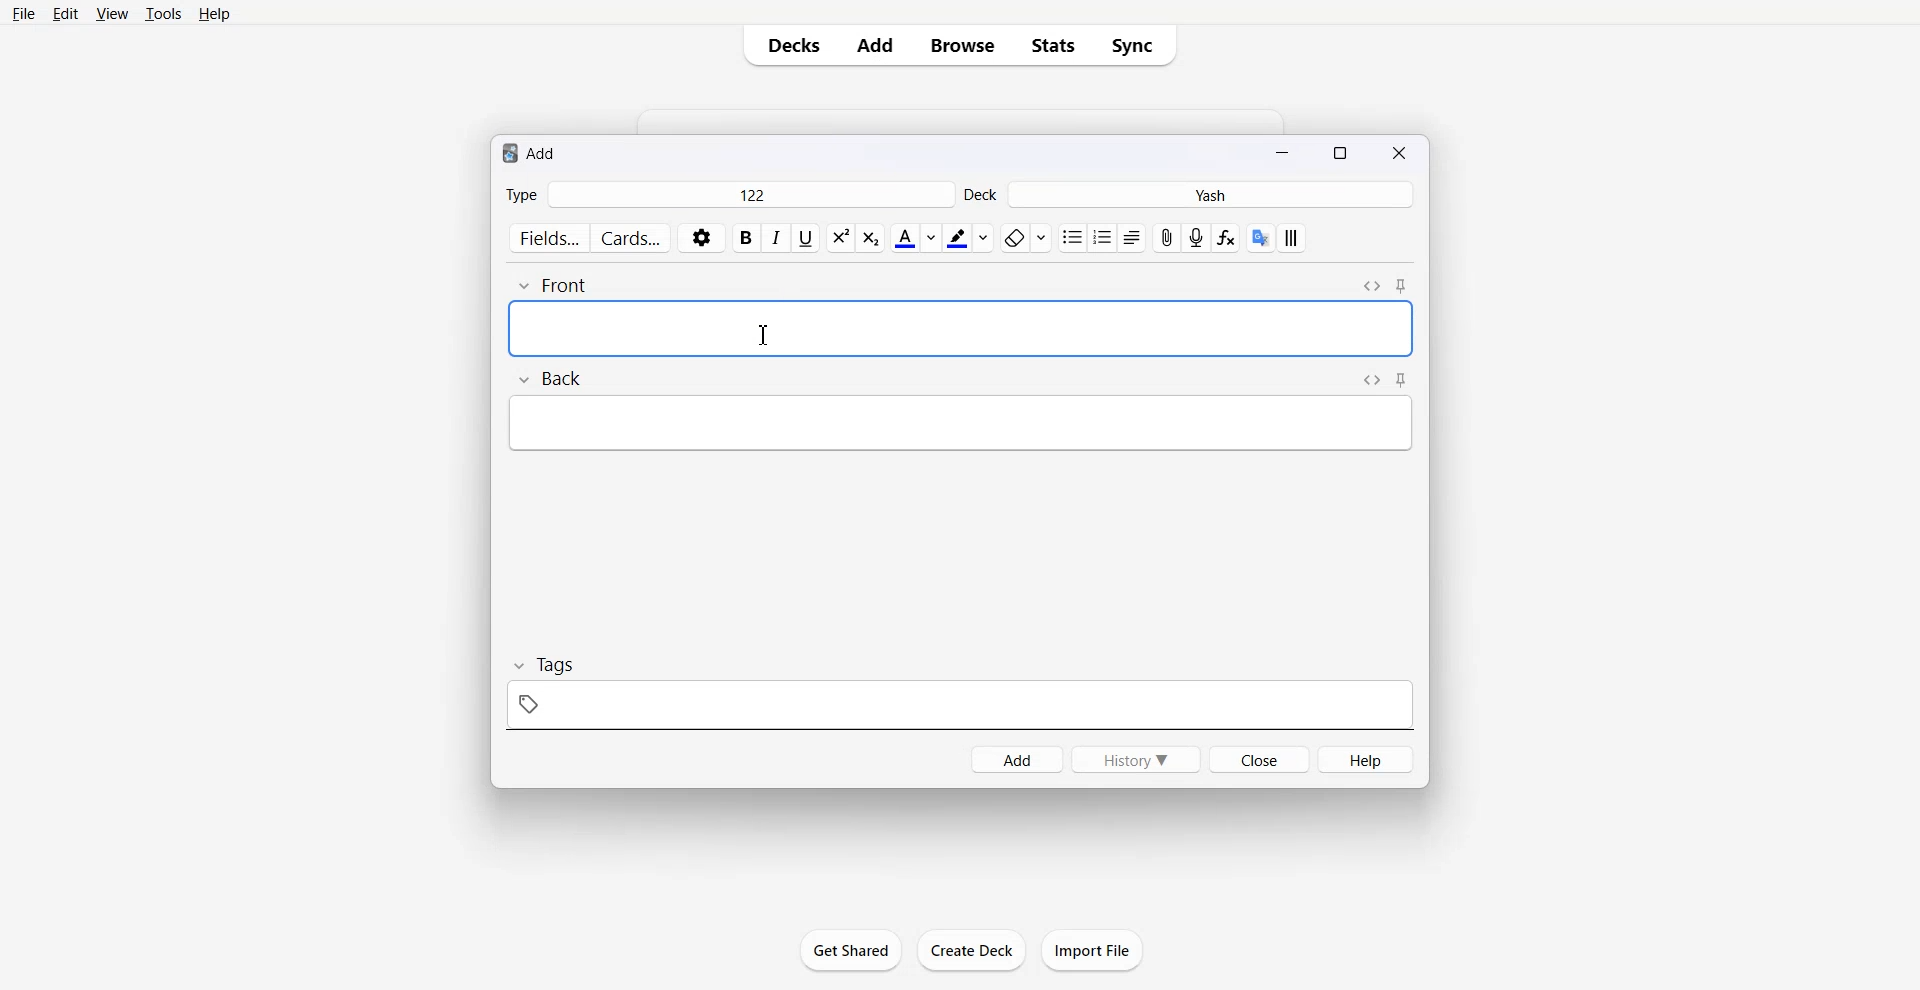 This screenshot has width=1920, height=990. What do you see at coordinates (1285, 151) in the screenshot?
I see `Minimize` at bounding box center [1285, 151].